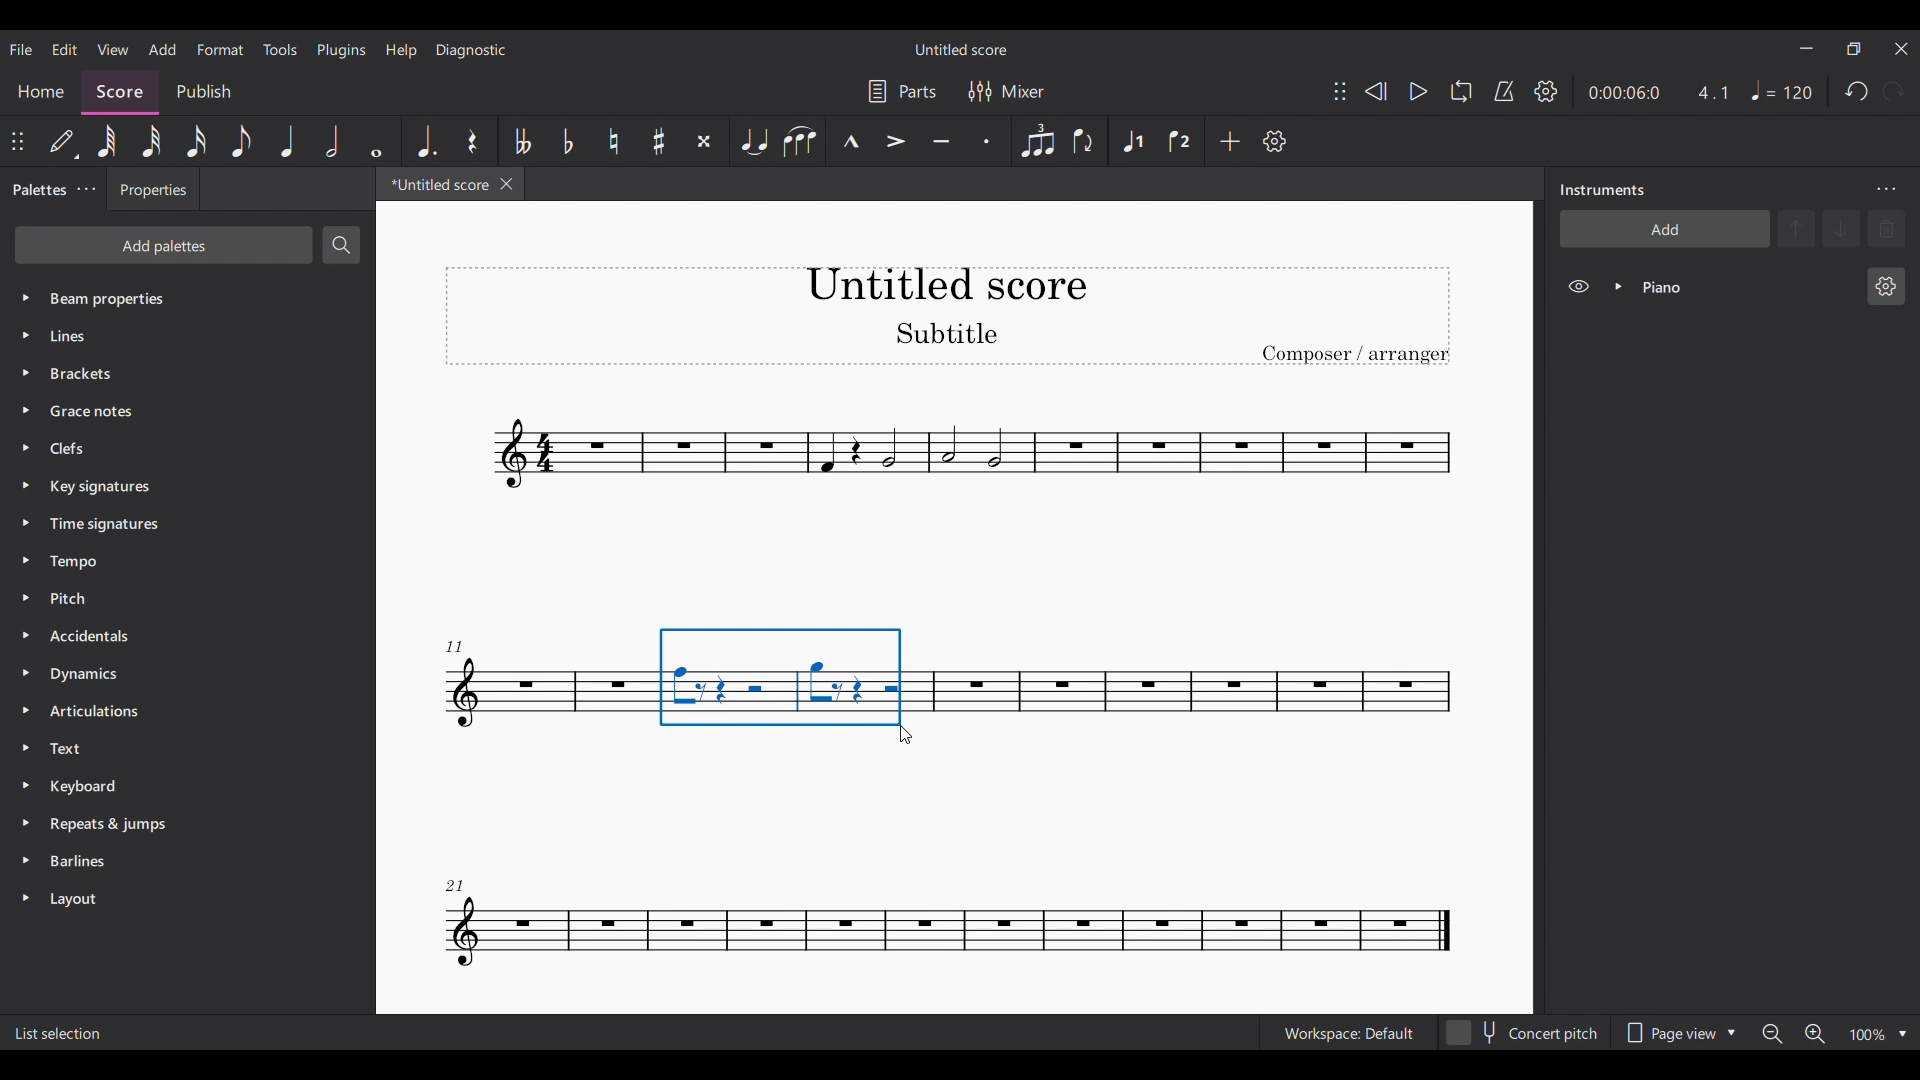 This screenshot has width=1920, height=1080. I want to click on Expand, so click(1618, 286).